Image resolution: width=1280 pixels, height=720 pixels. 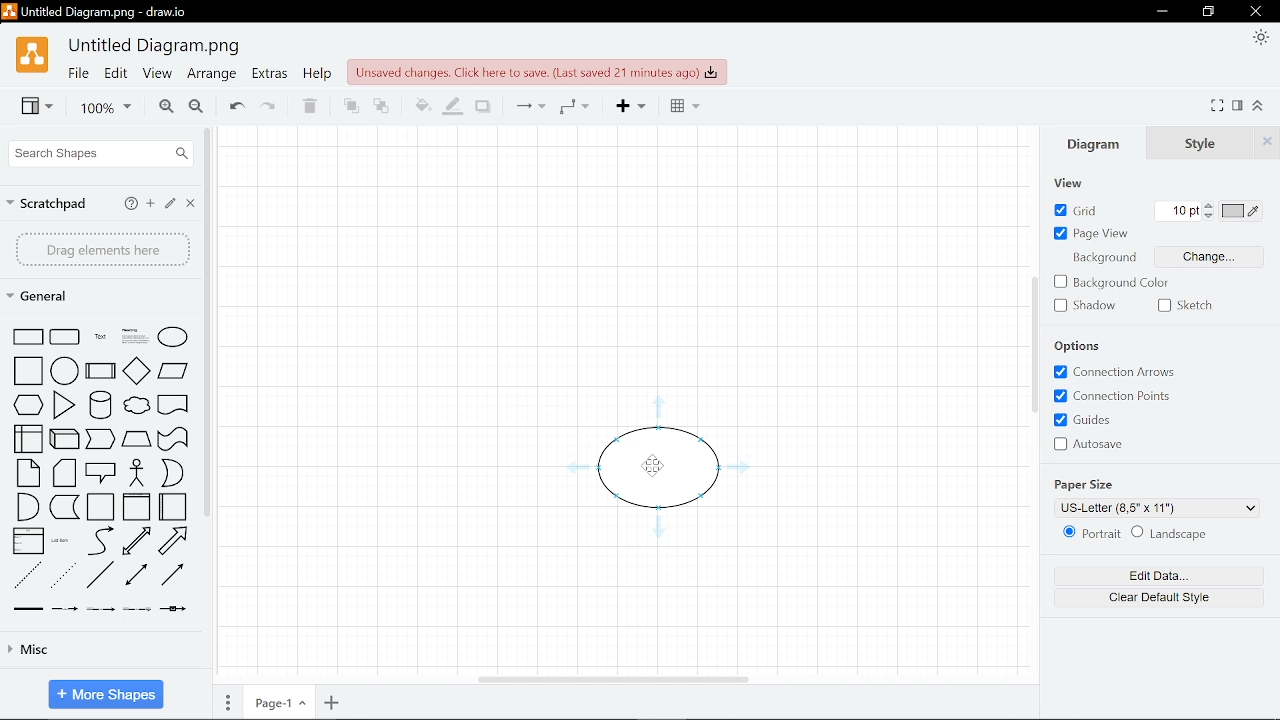 What do you see at coordinates (1178, 211) in the screenshot?
I see `Current grid ` at bounding box center [1178, 211].